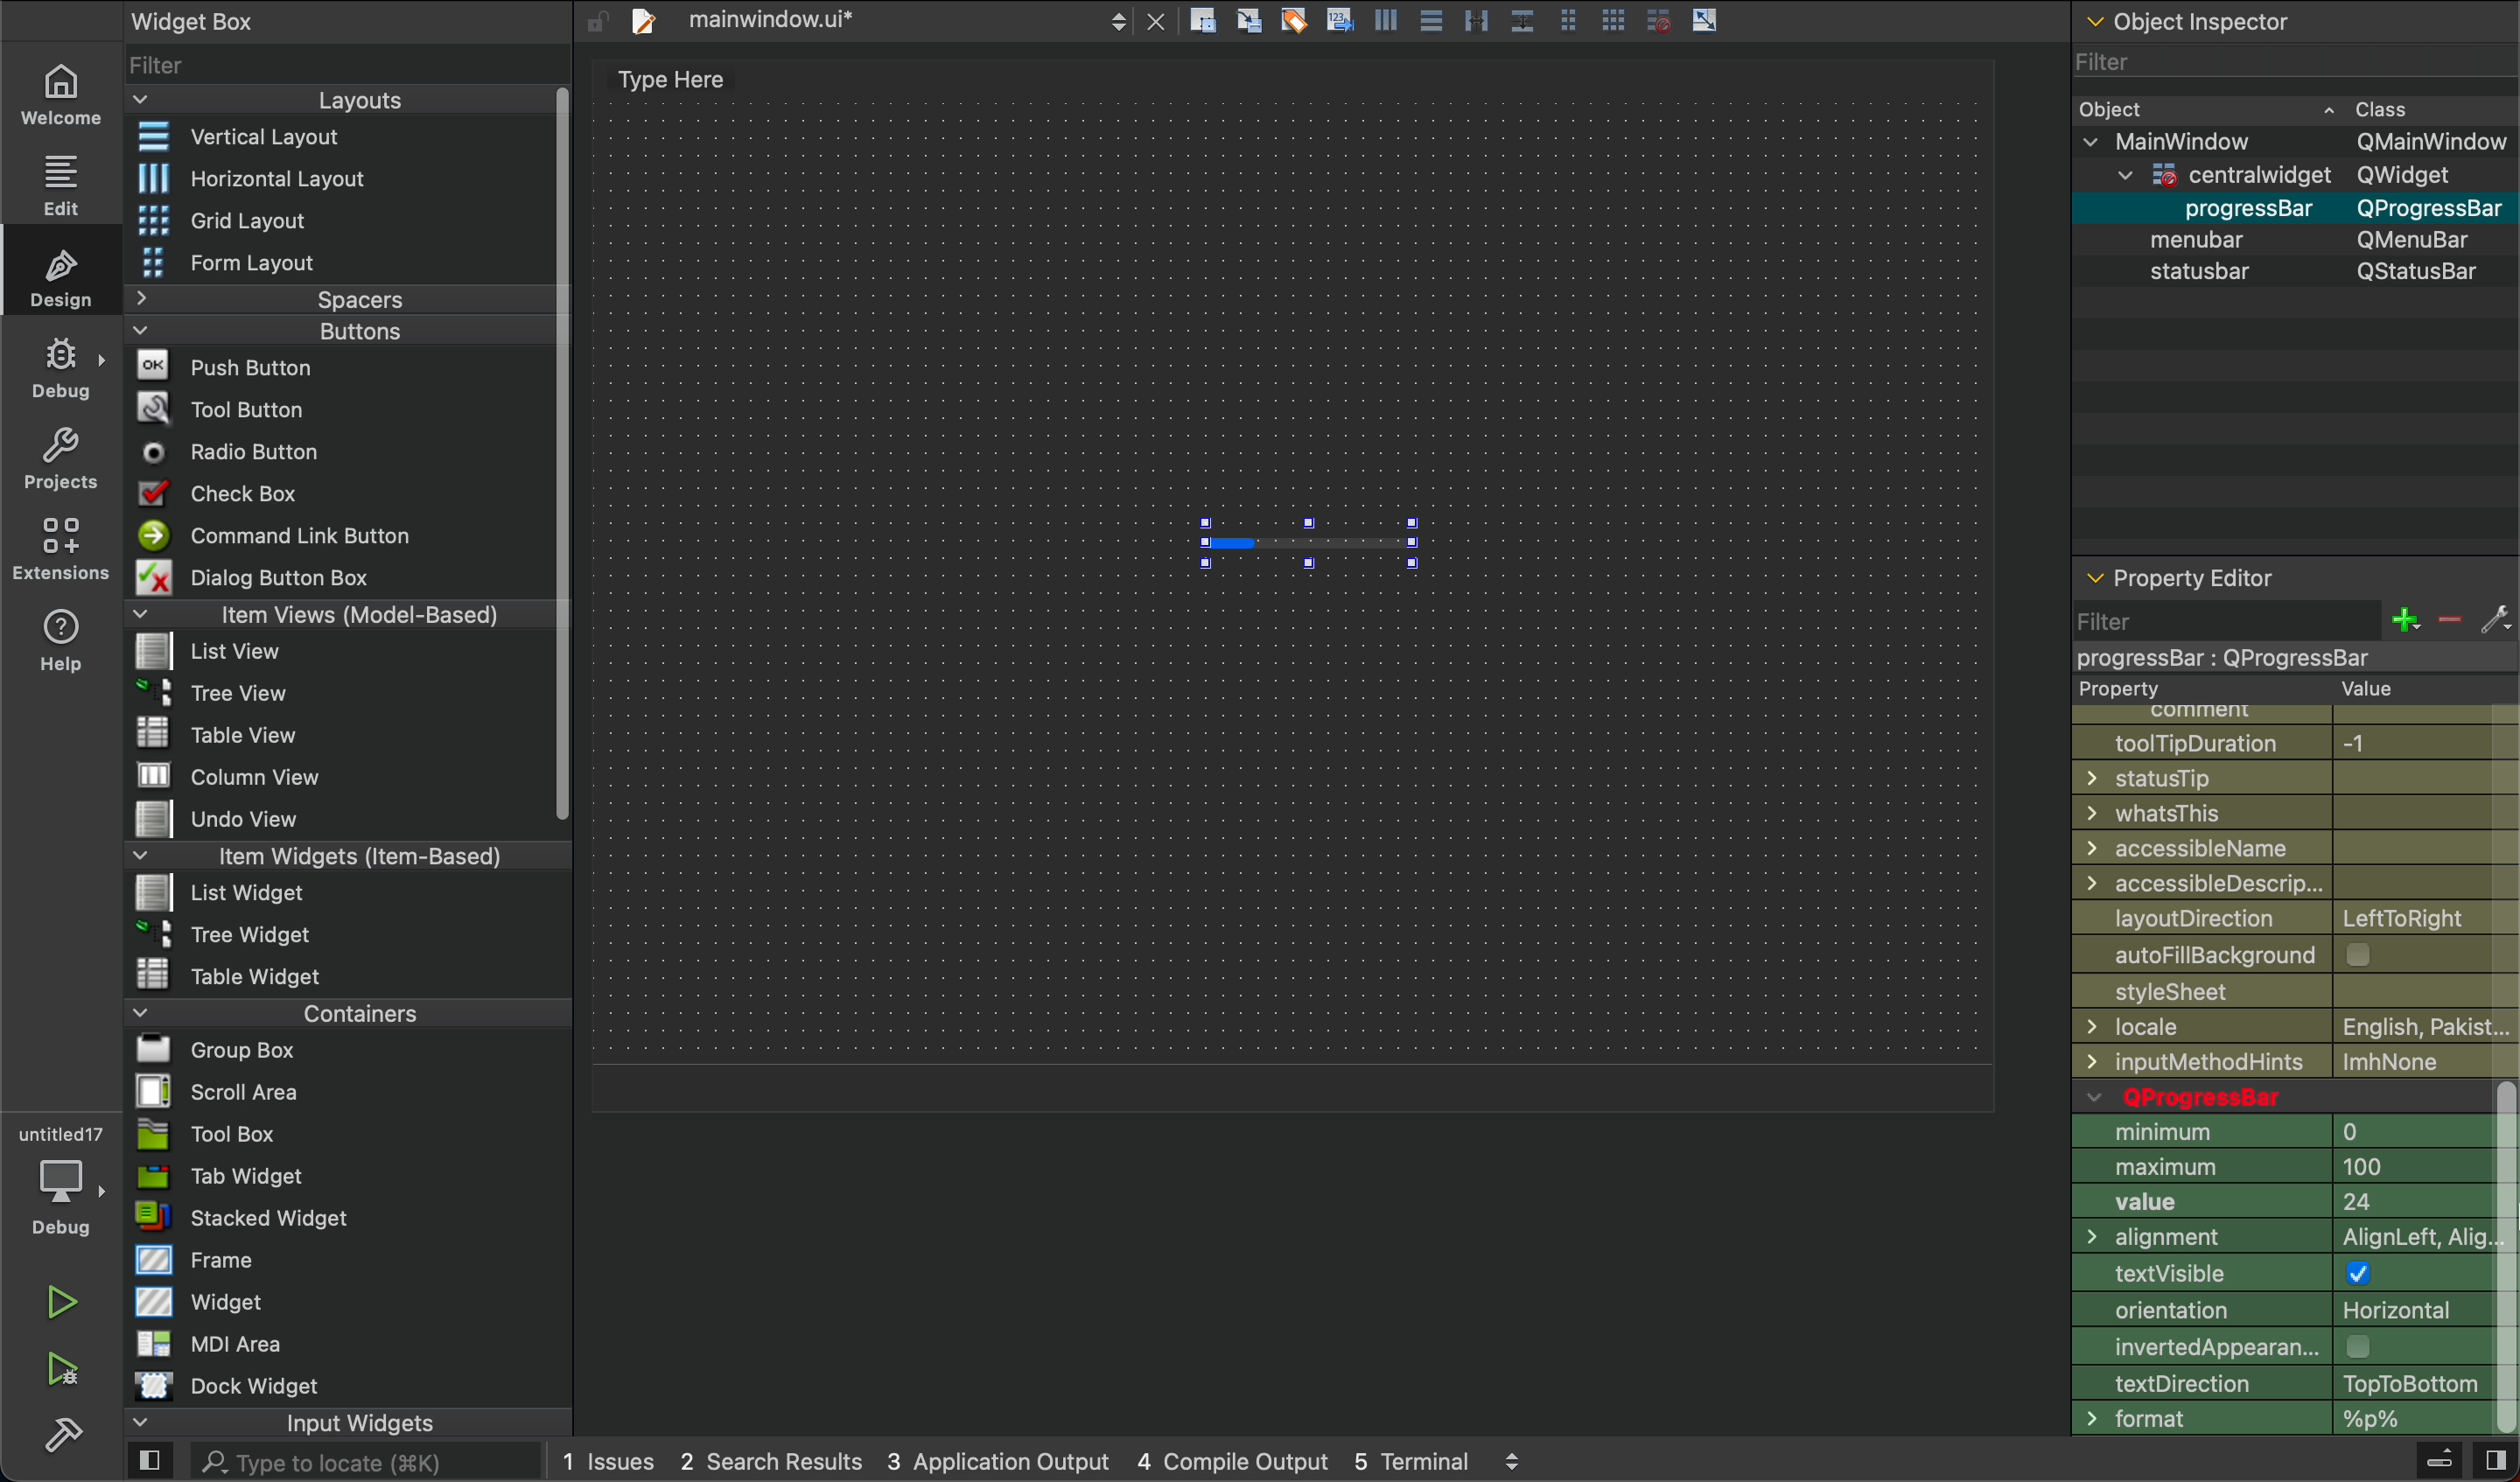 Image resolution: width=2520 pixels, height=1482 pixels. What do you see at coordinates (2281, 1314) in the screenshot?
I see `Orientation ` at bounding box center [2281, 1314].